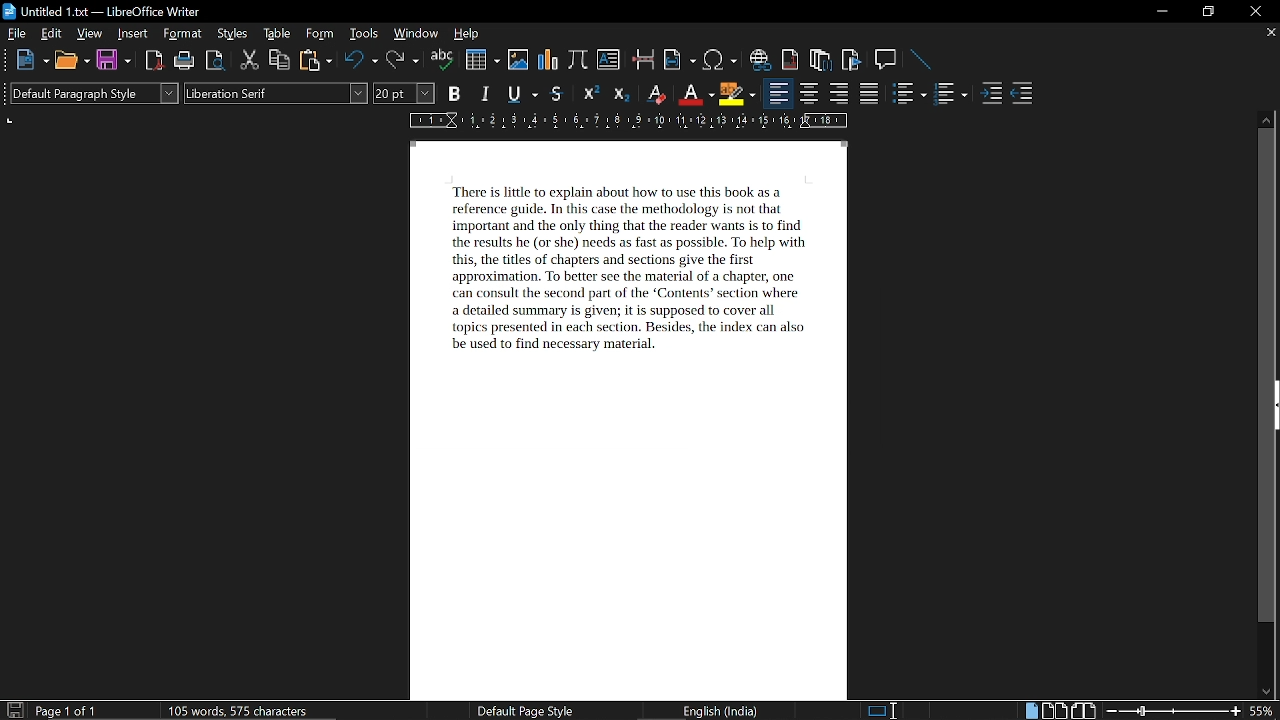 This screenshot has height=720, width=1280. Describe the element at coordinates (654, 93) in the screenshot. I see `eraser` at that location.